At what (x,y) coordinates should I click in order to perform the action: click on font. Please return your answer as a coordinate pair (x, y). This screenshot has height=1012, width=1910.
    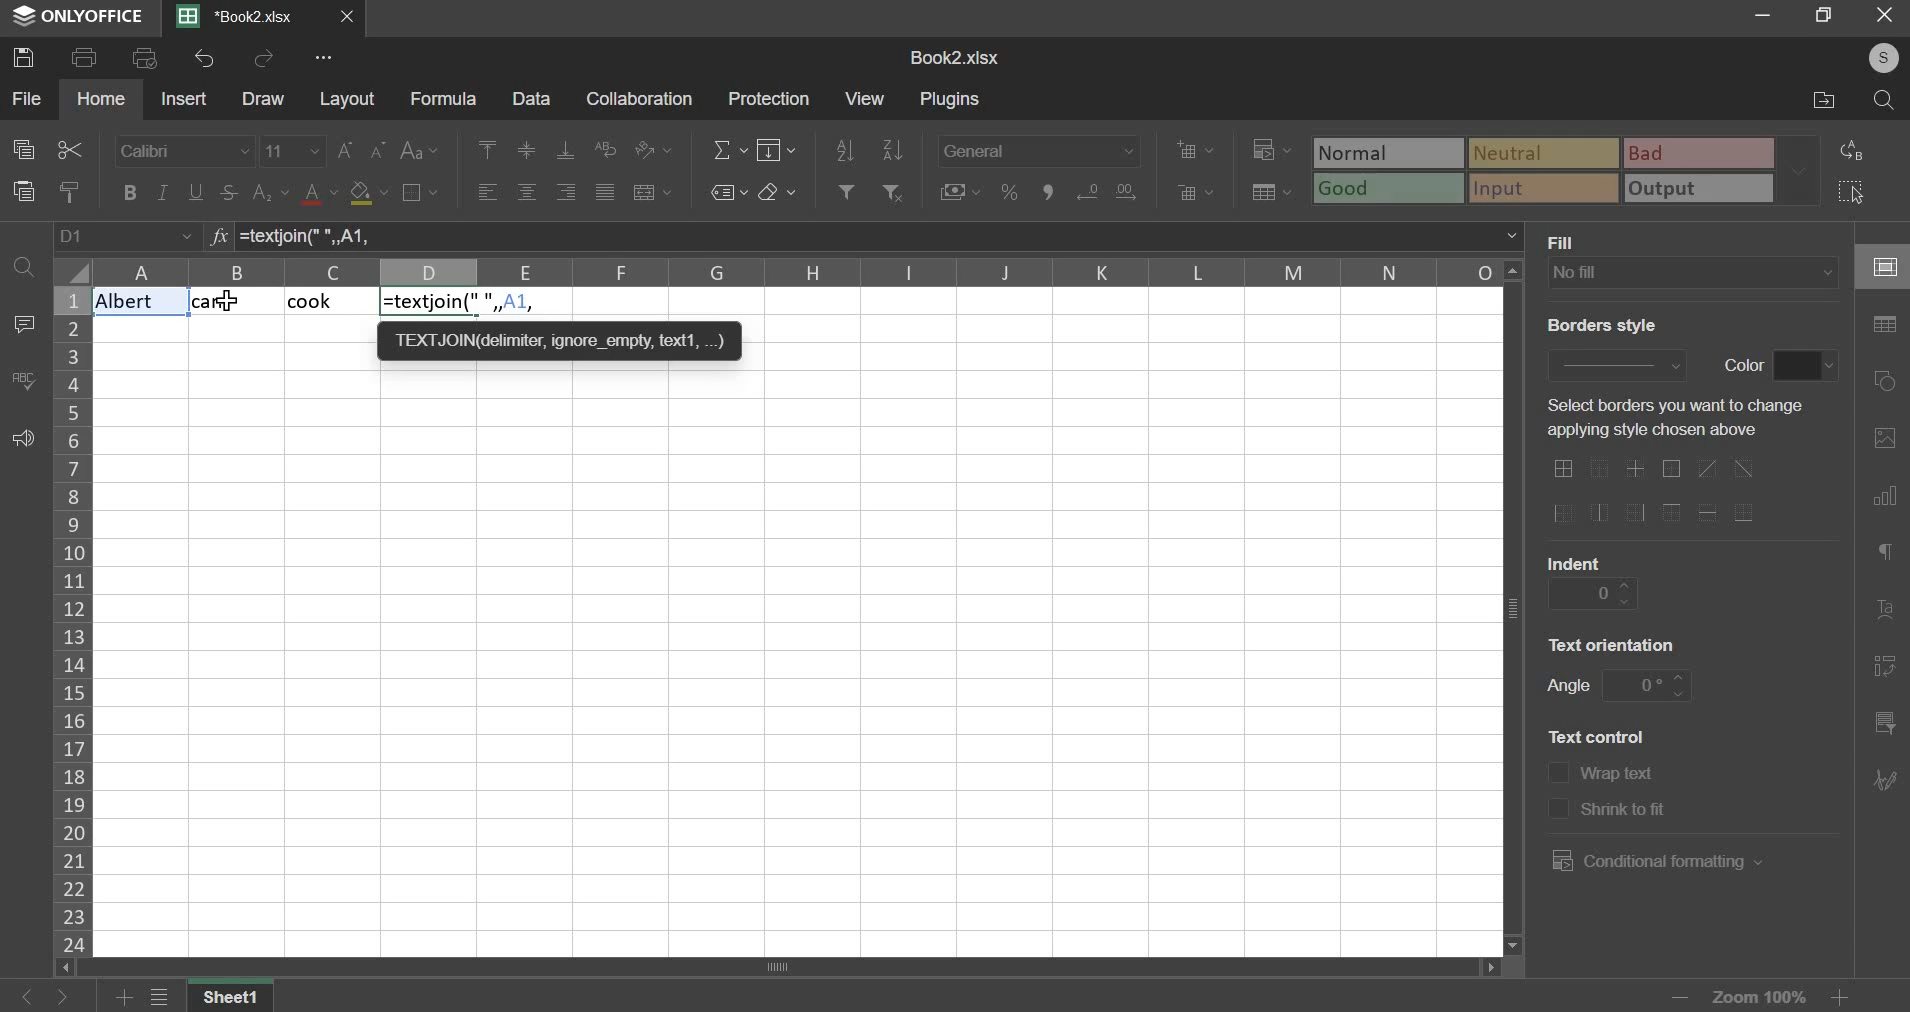
    Looking at the image, I should click on (183, 151).